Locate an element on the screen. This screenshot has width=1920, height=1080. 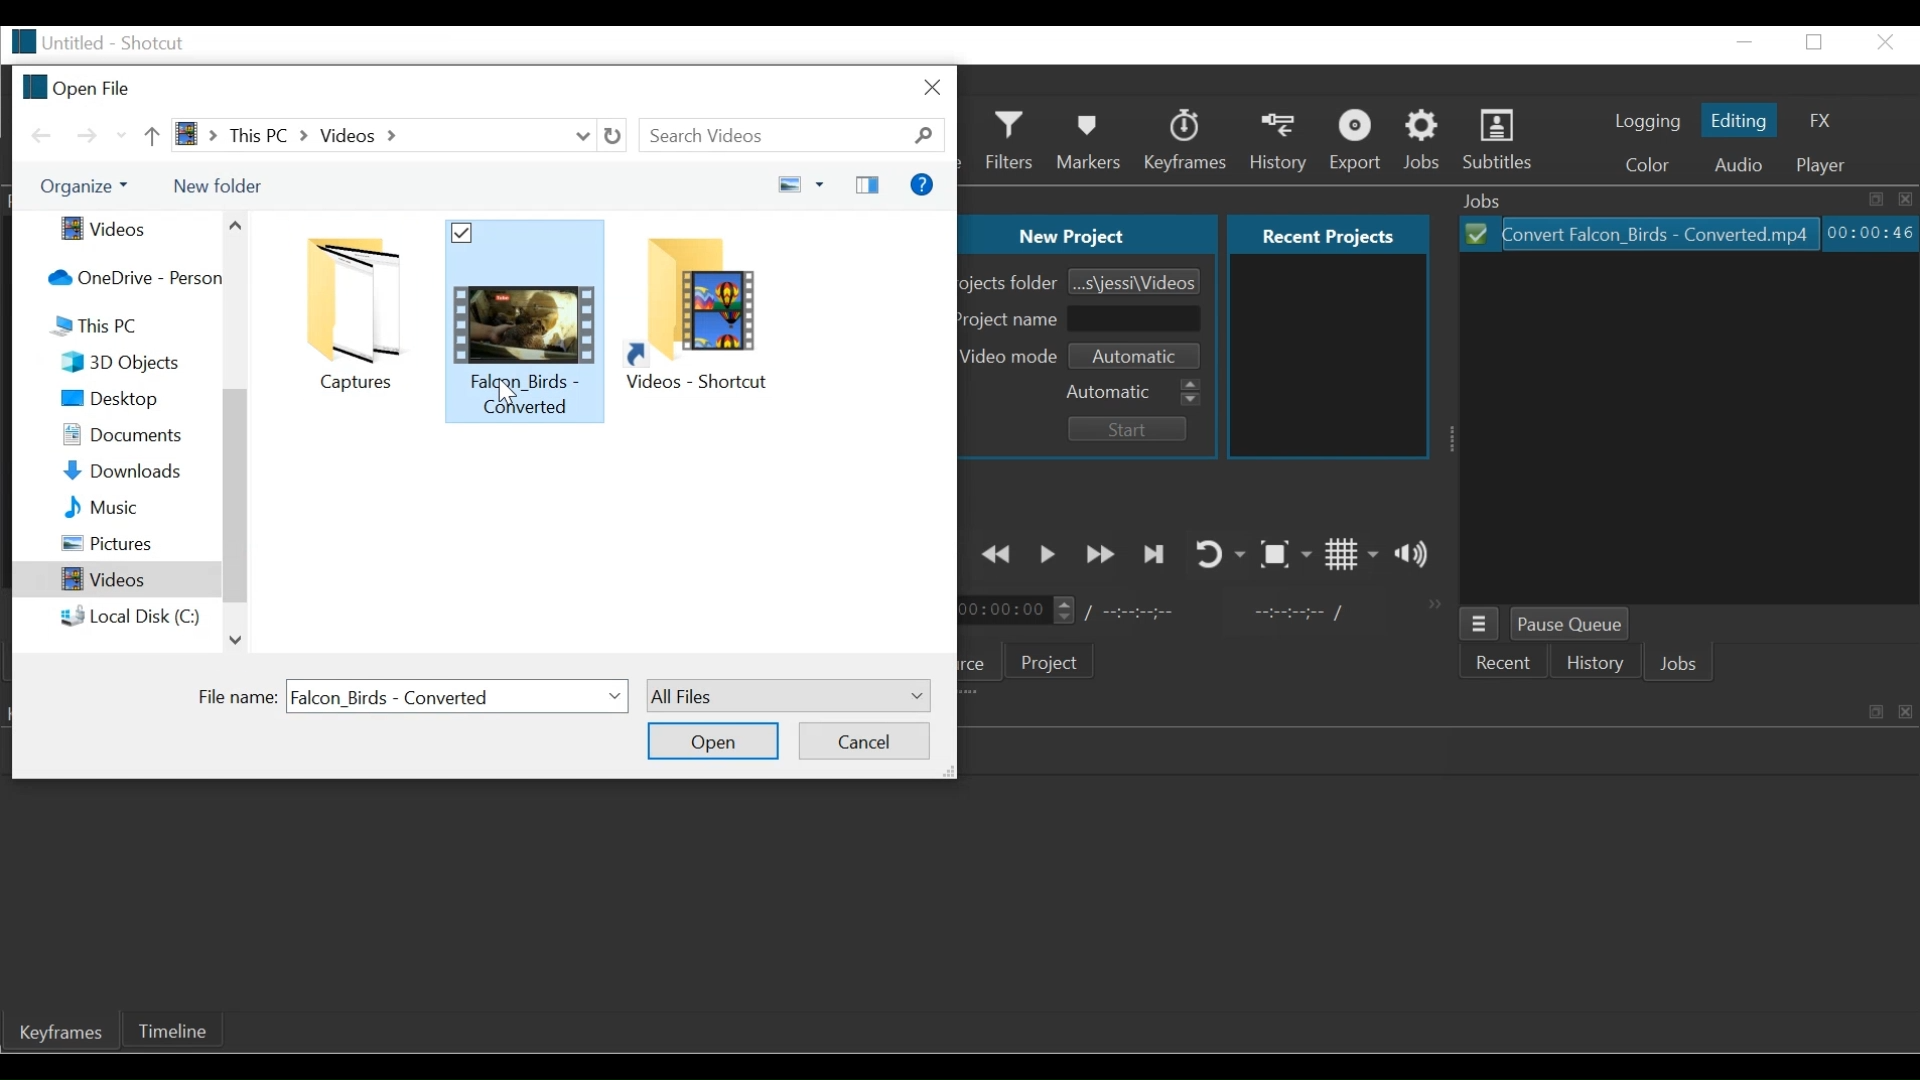
Desktop is located at coordinates (130, 400).